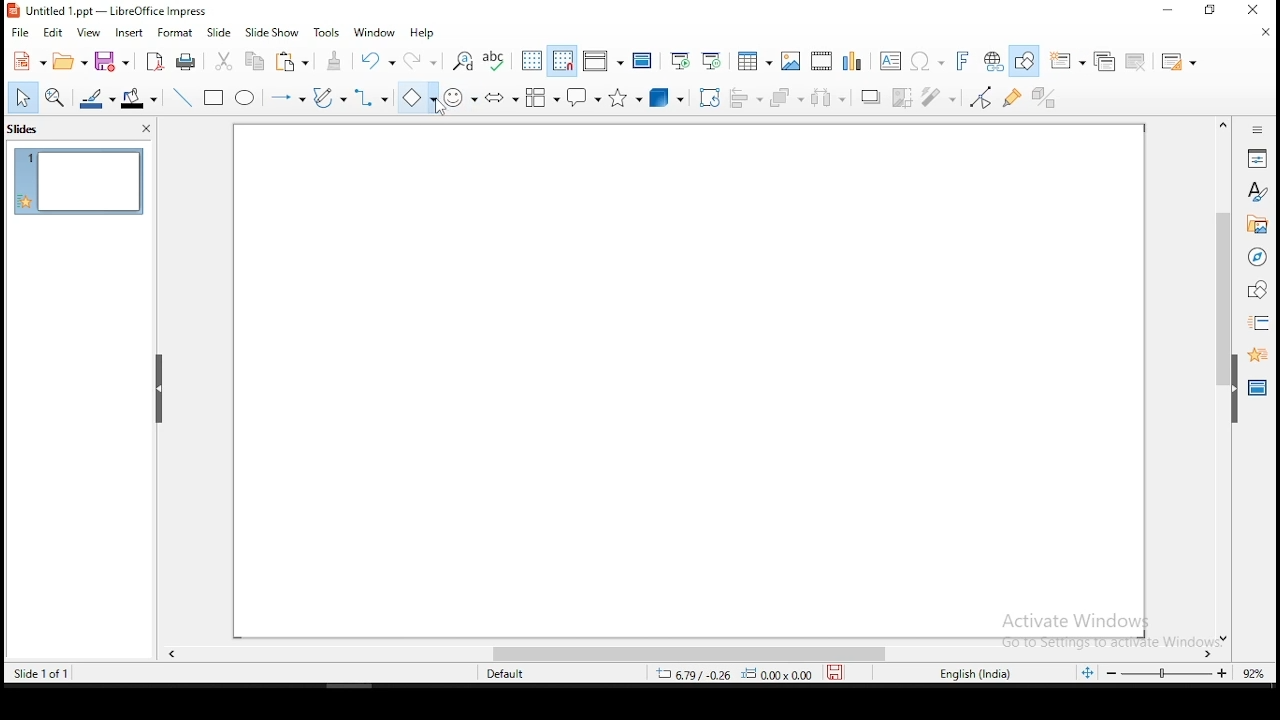  Describe the element at coordinates (111, 11) in the screenshot. I see `icon and file name` at that location.